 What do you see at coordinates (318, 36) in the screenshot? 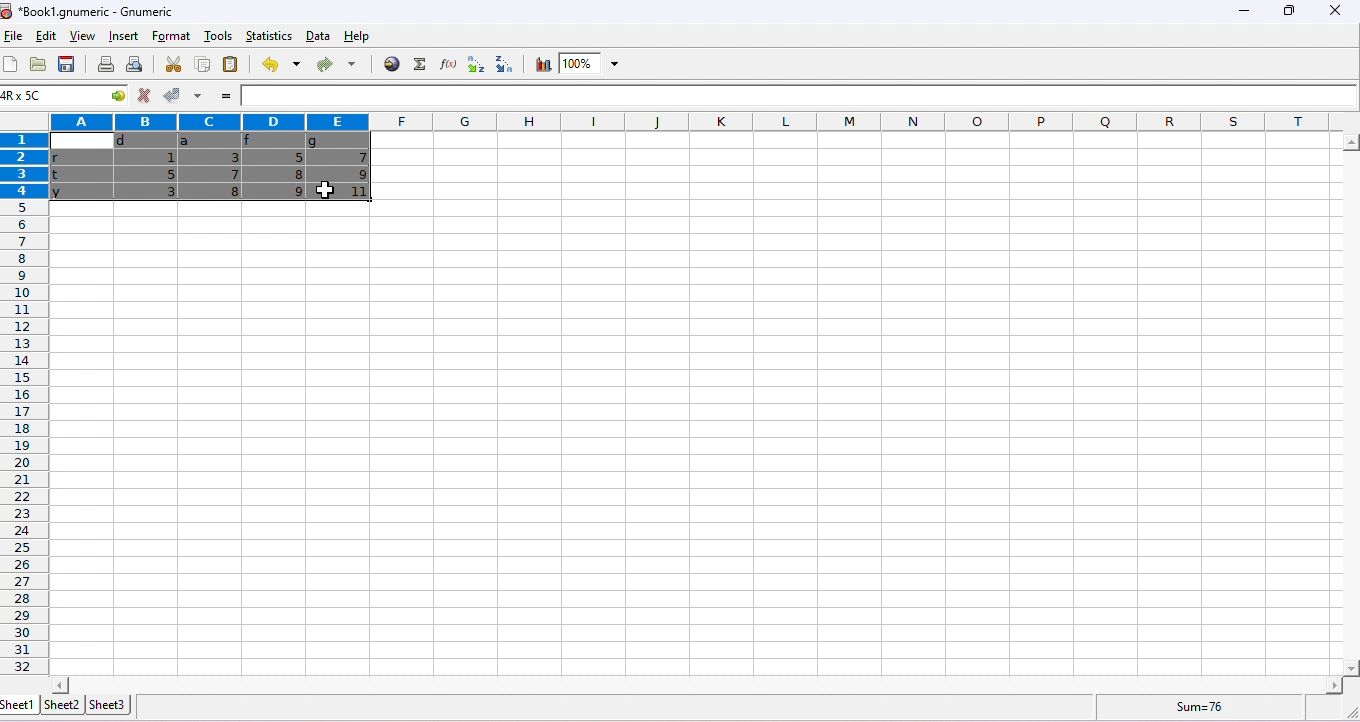
I see `data` at bounding box center [318, 36].